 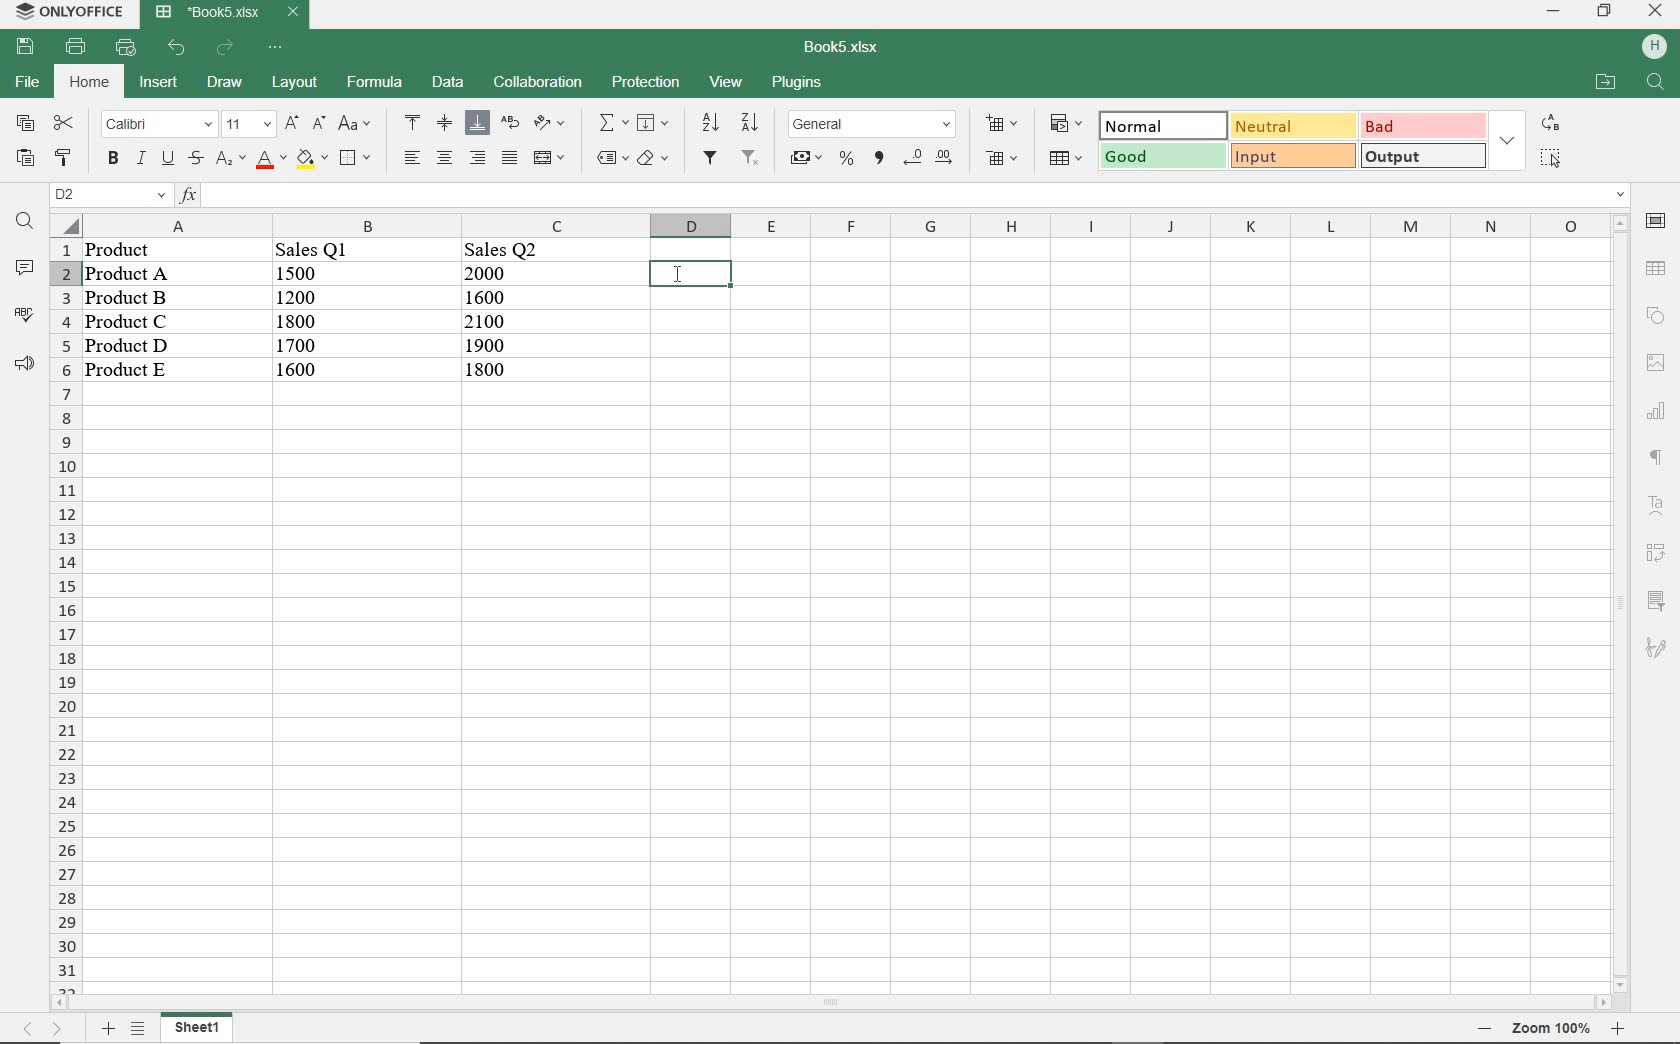 What do you see at coordinates (1624, 603) in the screenshot?
I see `scrollbar` at bounding box center [1624, 603].